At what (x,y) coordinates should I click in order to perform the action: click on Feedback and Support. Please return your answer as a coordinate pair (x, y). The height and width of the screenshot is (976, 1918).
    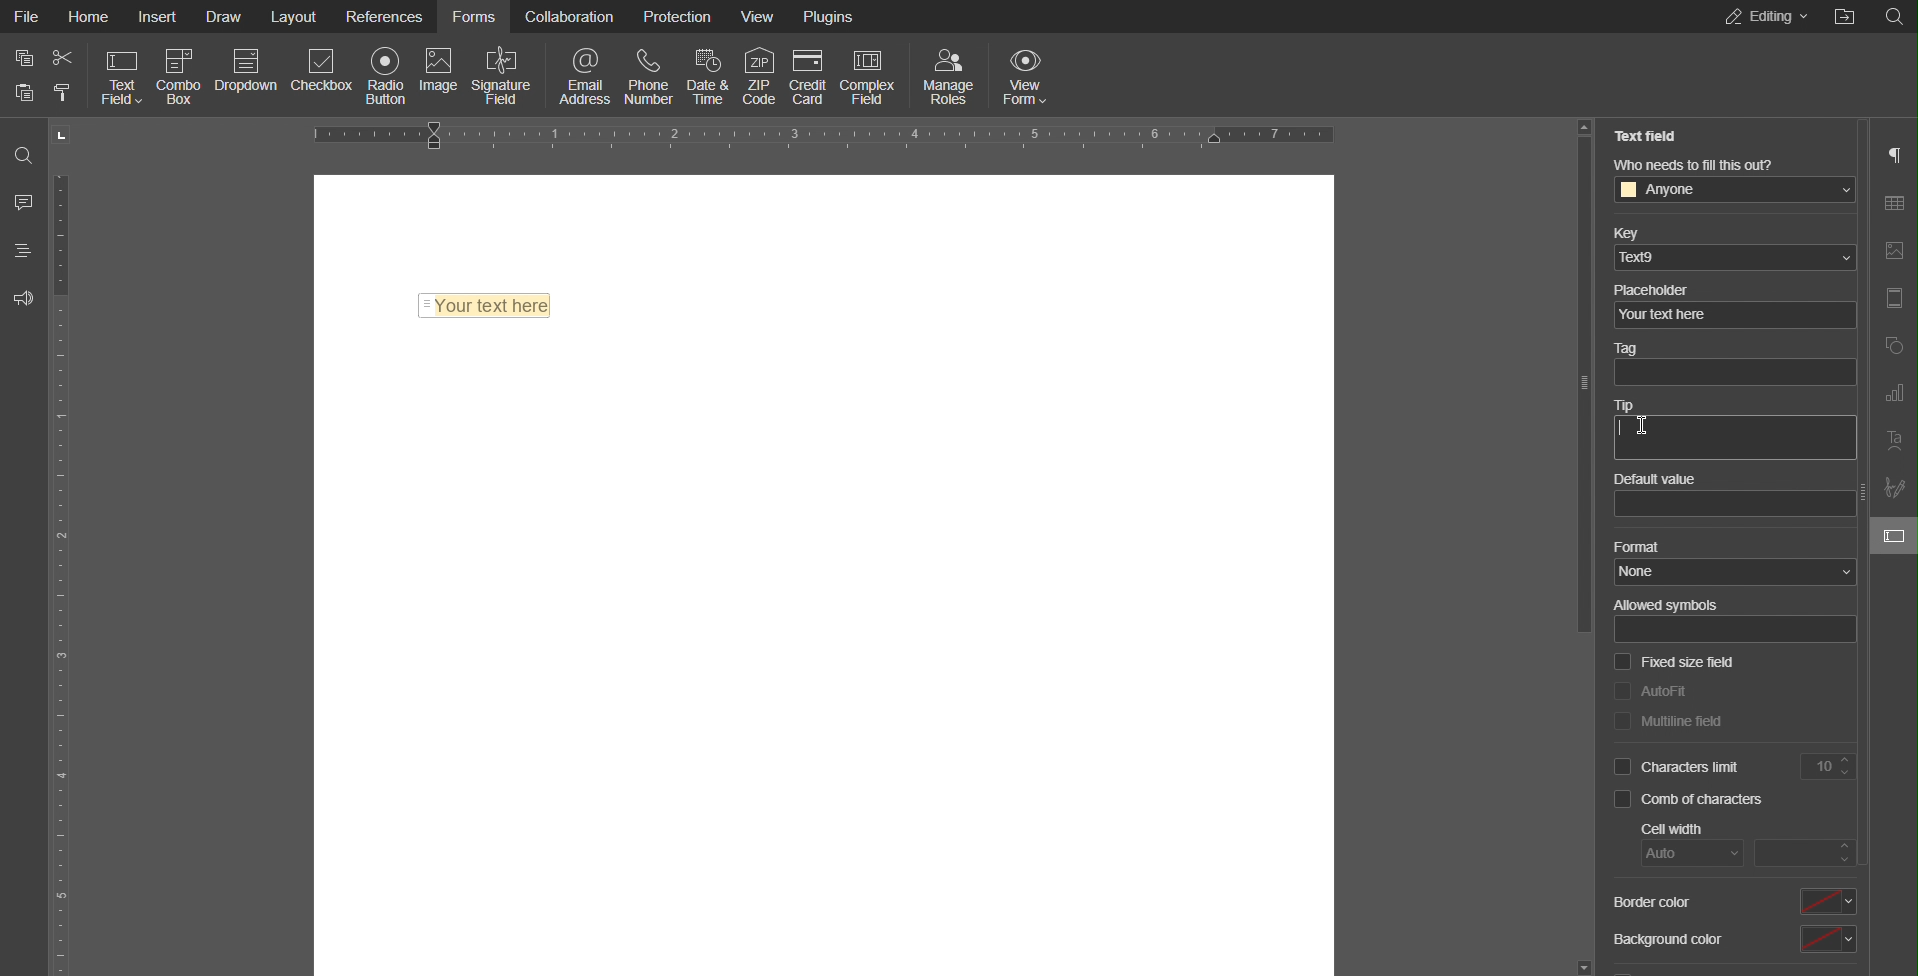
    Looking at the image, I should click on (22, 296).